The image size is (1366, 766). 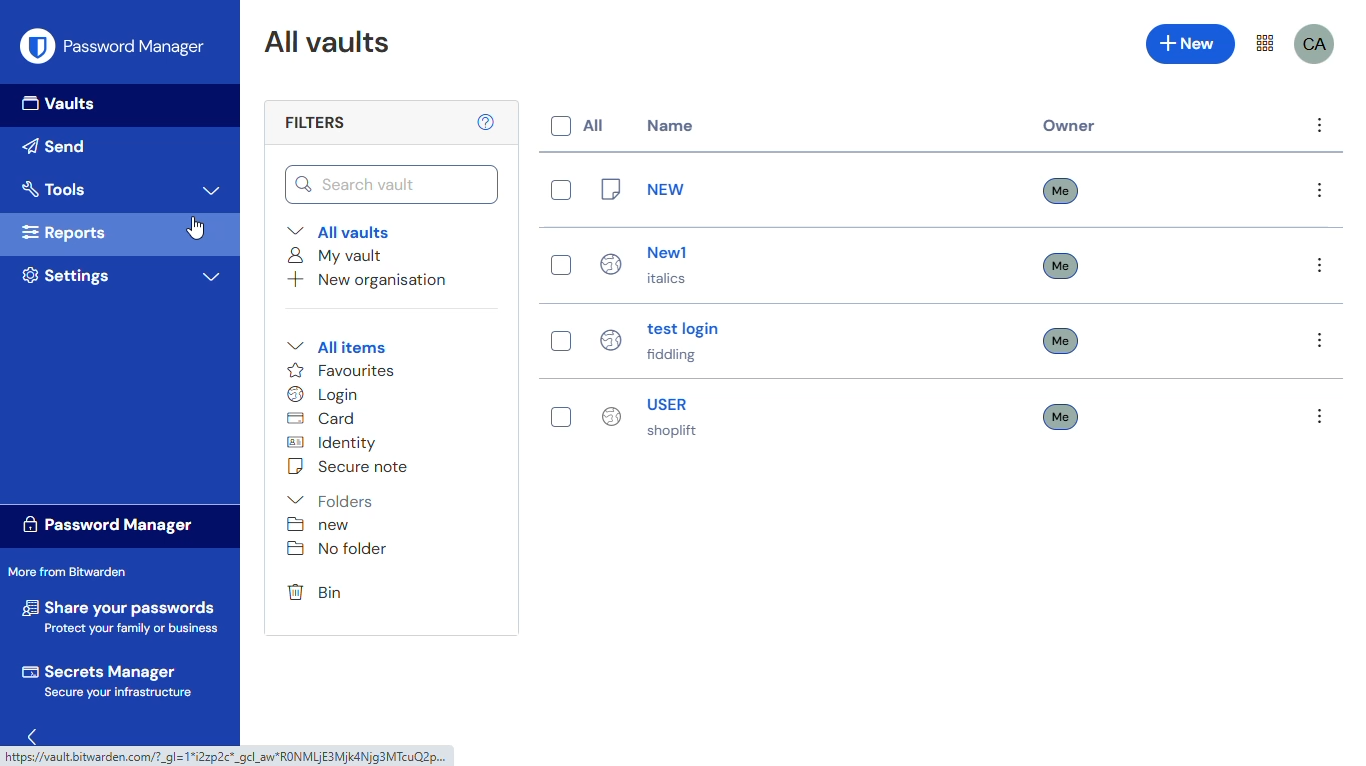 I want to click on card, so click(x=324, y=419).